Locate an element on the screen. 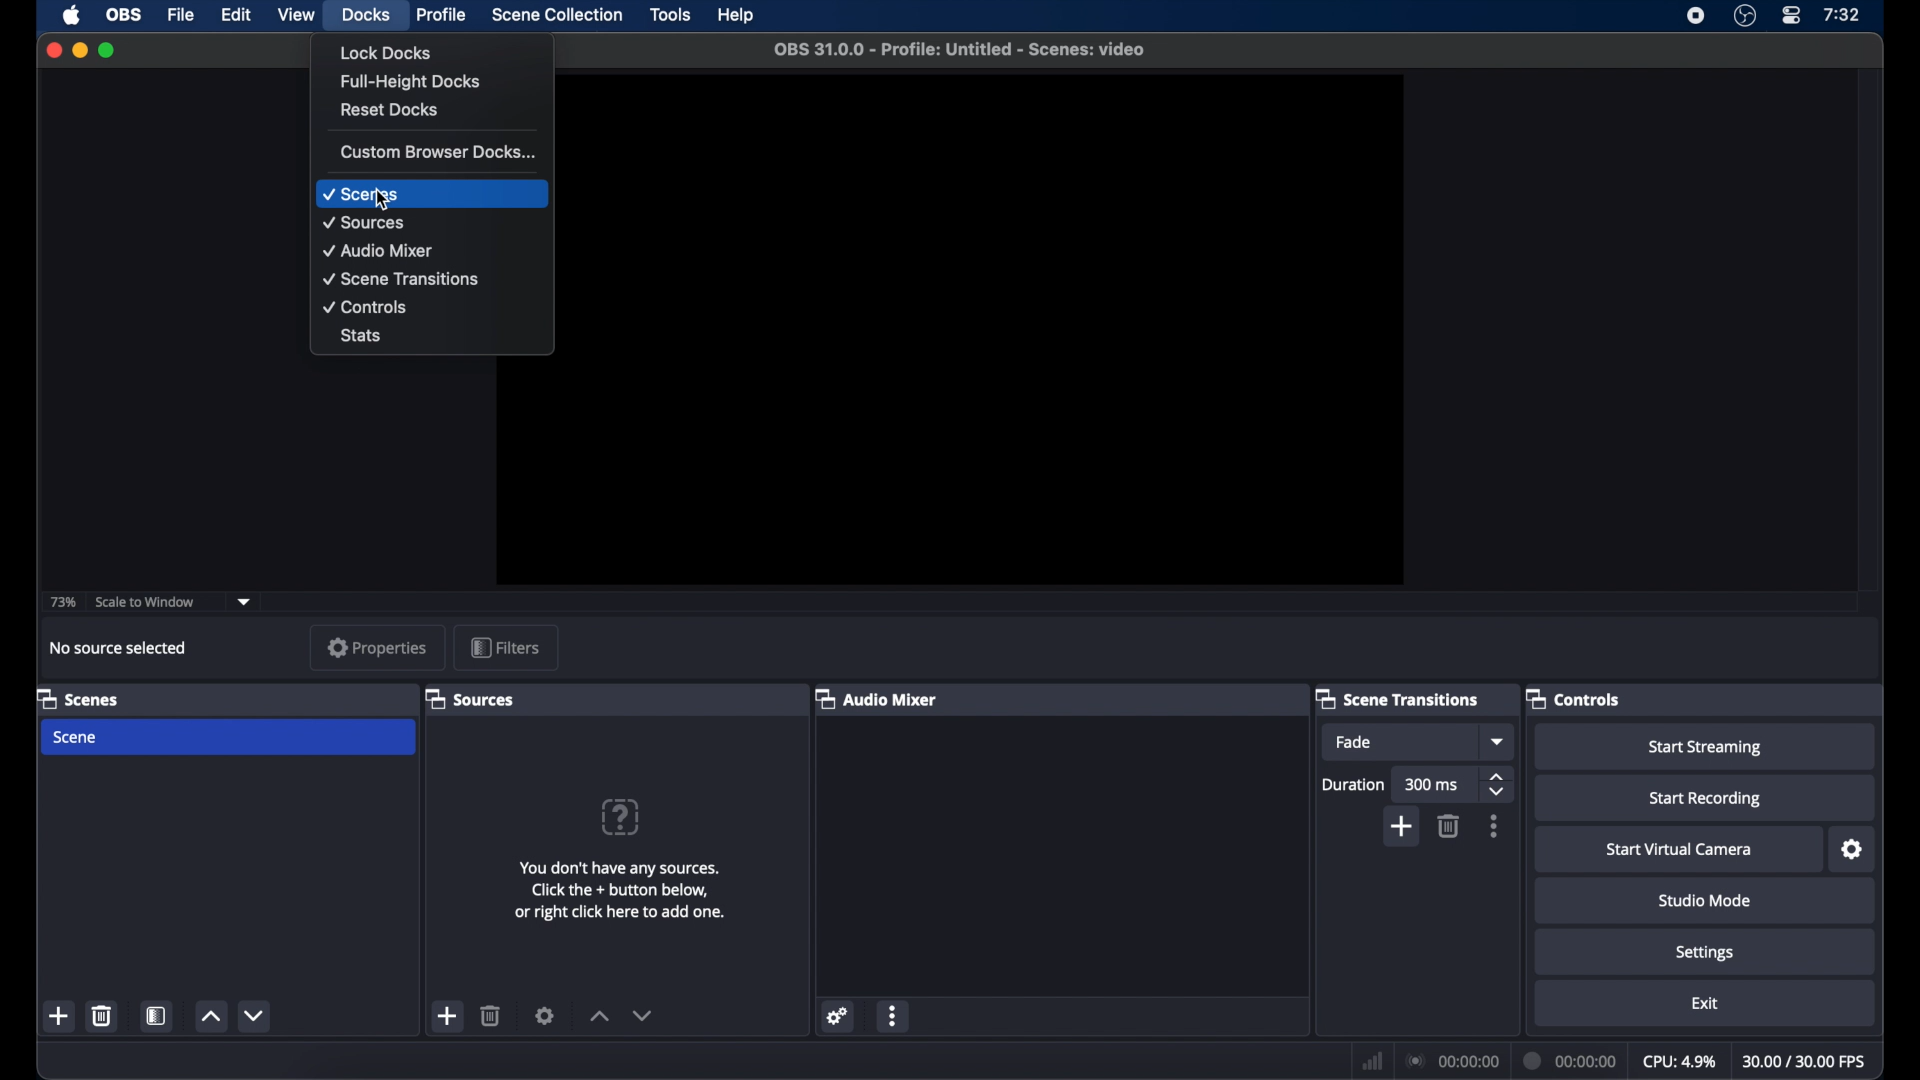 The height and width of the screenshot is (1080, 1920). obs is located at coordinates (124, 15).